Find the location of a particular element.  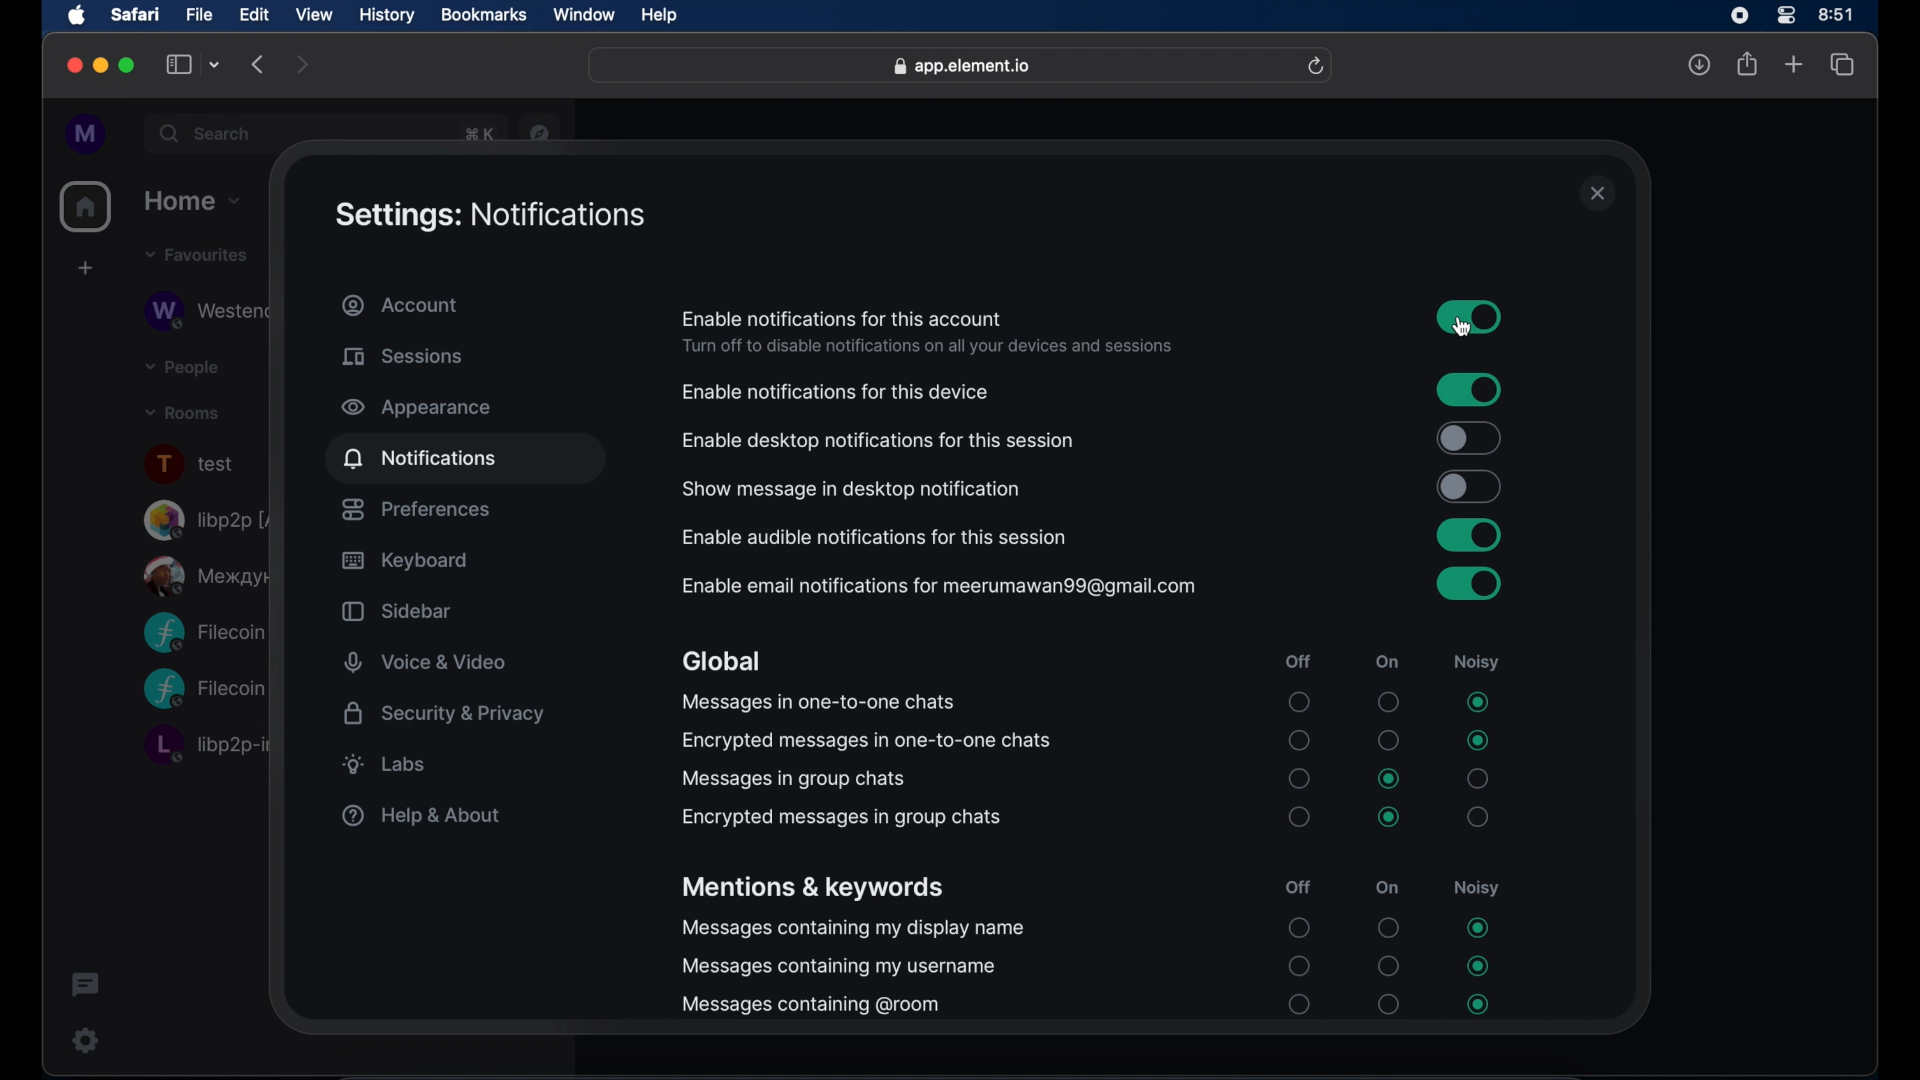

security and privacy is located at coordinates (444, 713).